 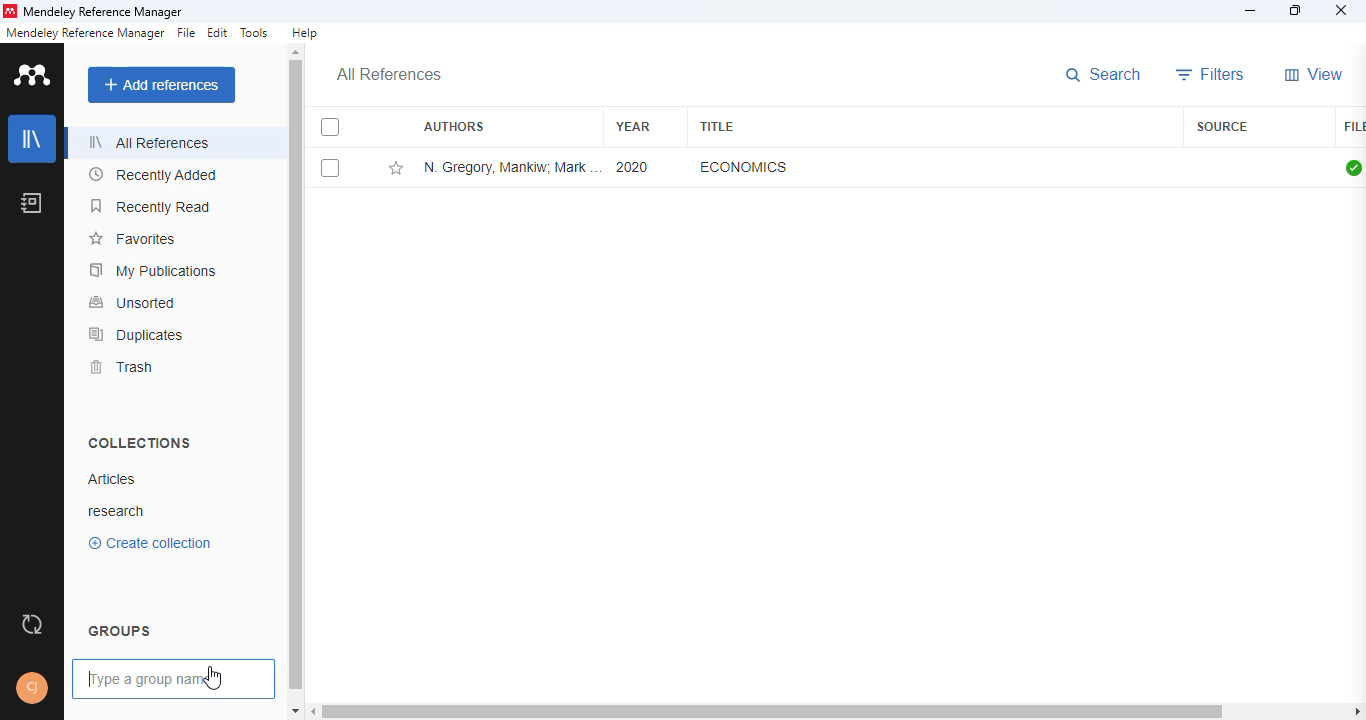 What do you see at coordinates (390, 73) in the screenshot?
I see `all references` at bounding box center [390, 73].